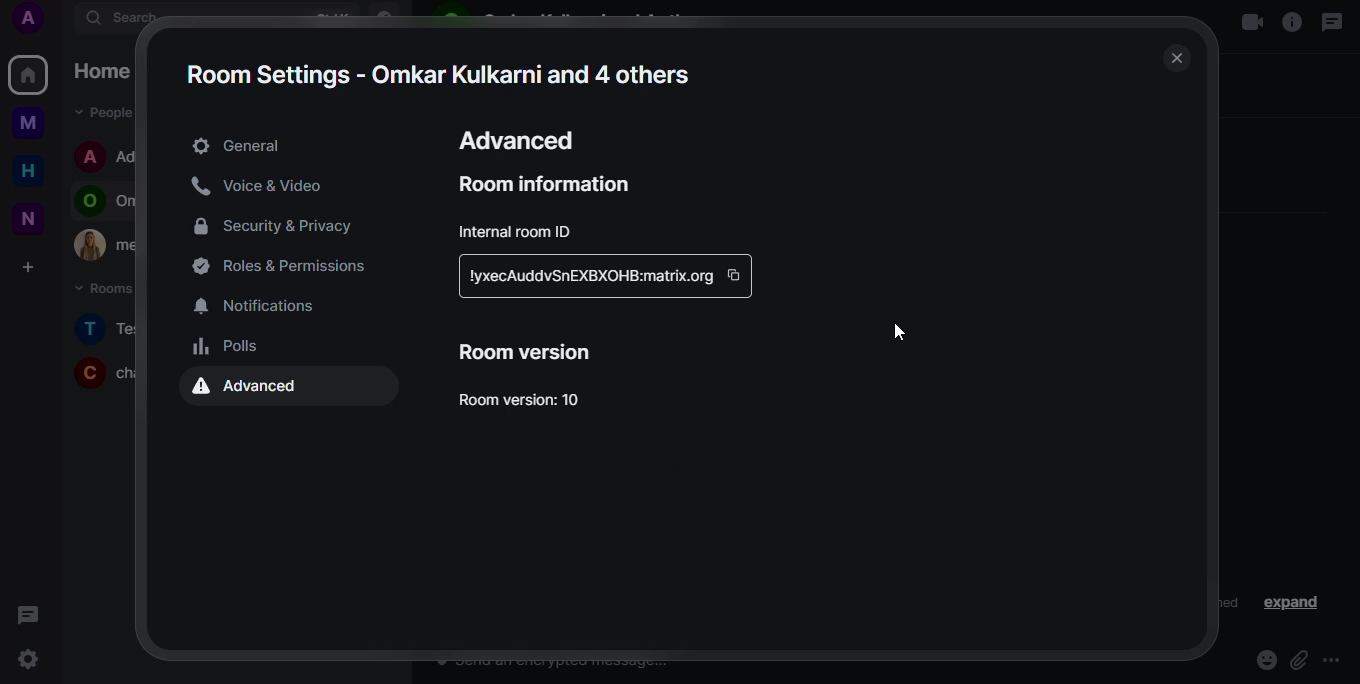 Image resolution: width=1360 pixels, height=684 pixels. Describe the element at coordinates (109, 199) in the screenshot. I see `contact` at that location.